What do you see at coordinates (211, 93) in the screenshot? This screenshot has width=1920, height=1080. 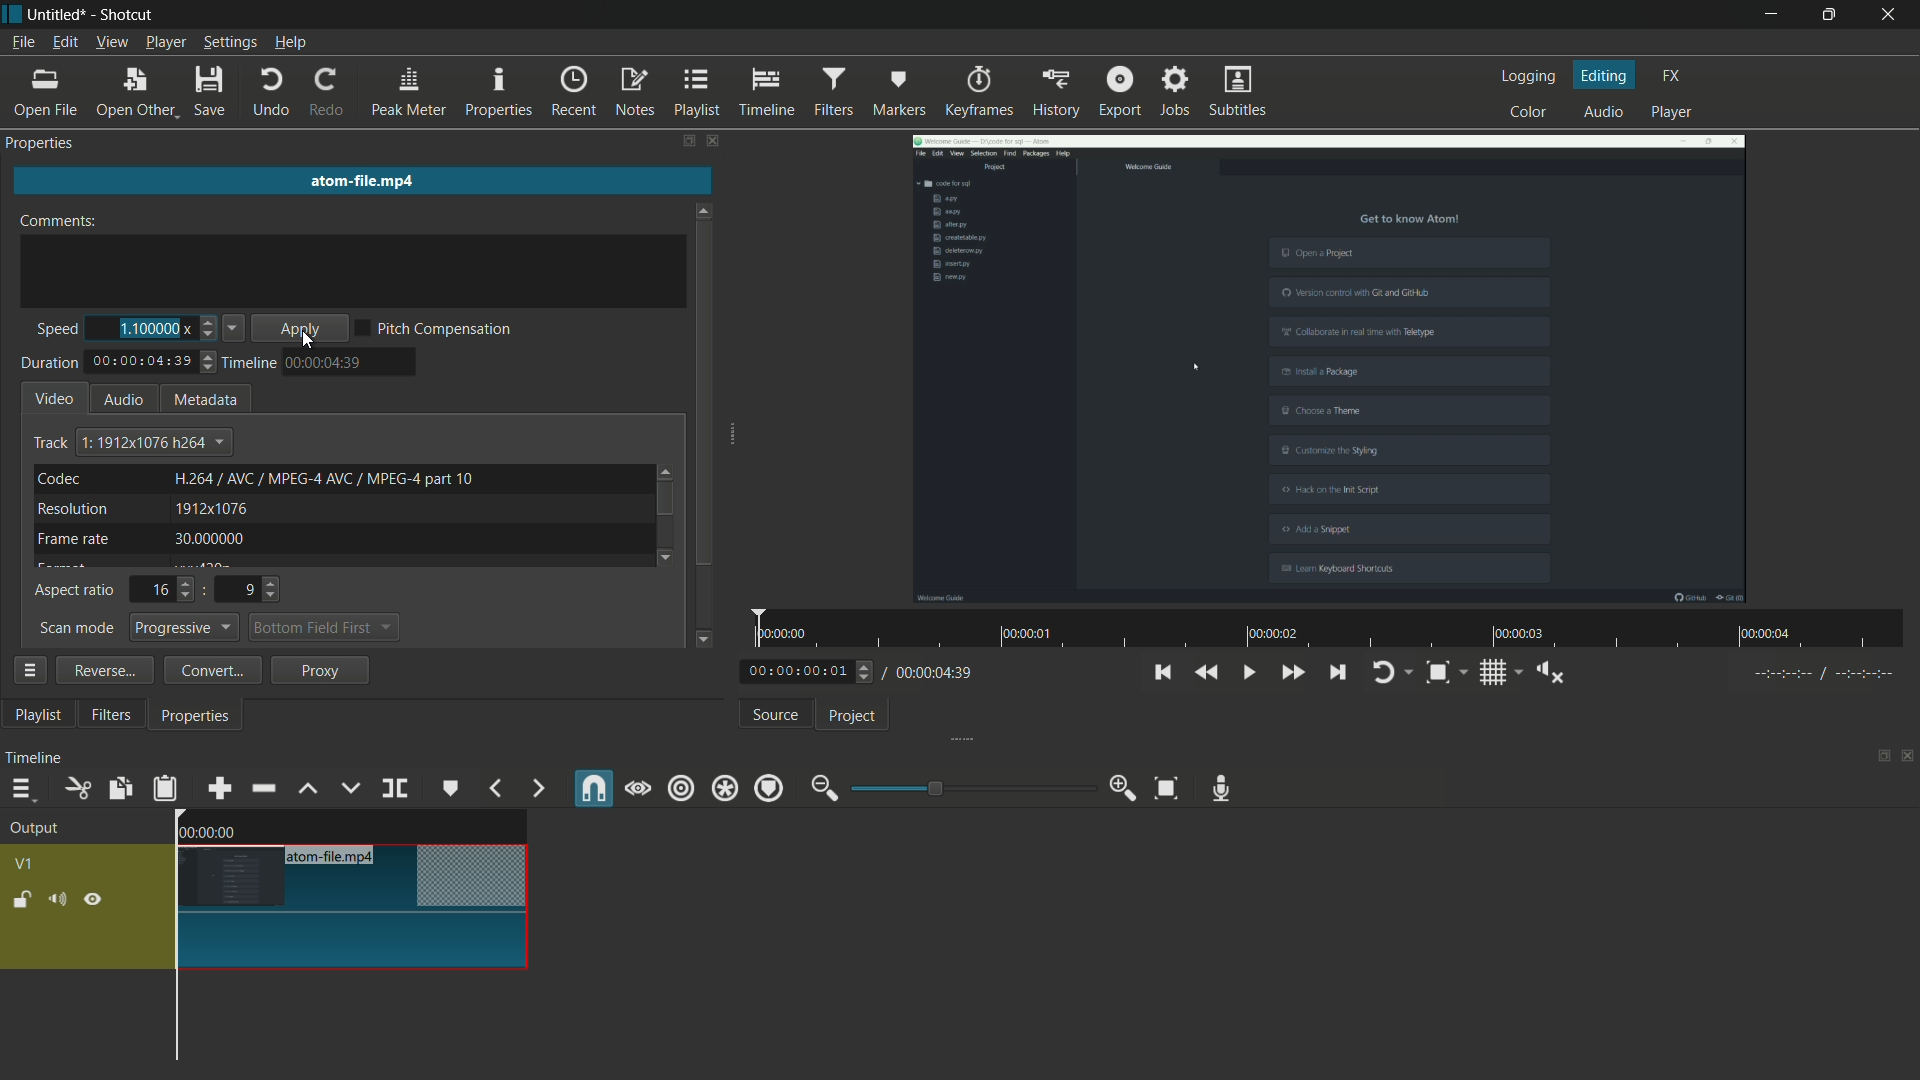 I see `save` at bounding box center [211, 93].